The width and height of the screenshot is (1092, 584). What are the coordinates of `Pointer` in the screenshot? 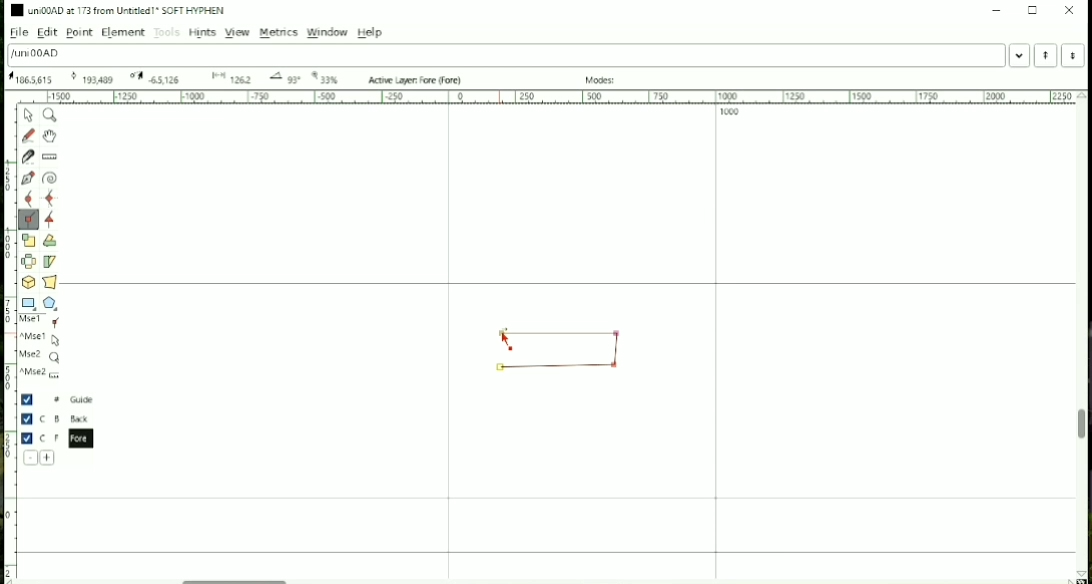 It's located at (30, 115).